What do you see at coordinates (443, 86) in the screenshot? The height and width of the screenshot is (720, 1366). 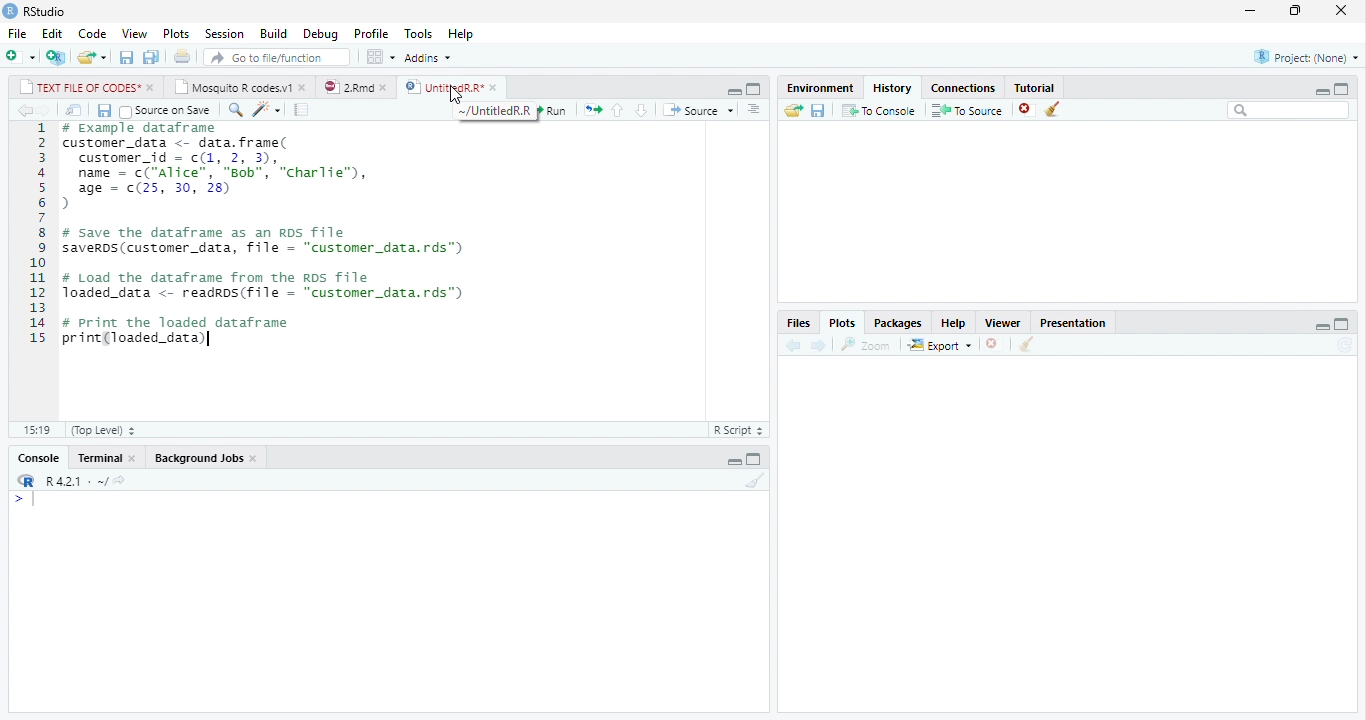 I see `UntitledR.R` at bounding box center [443, 86].